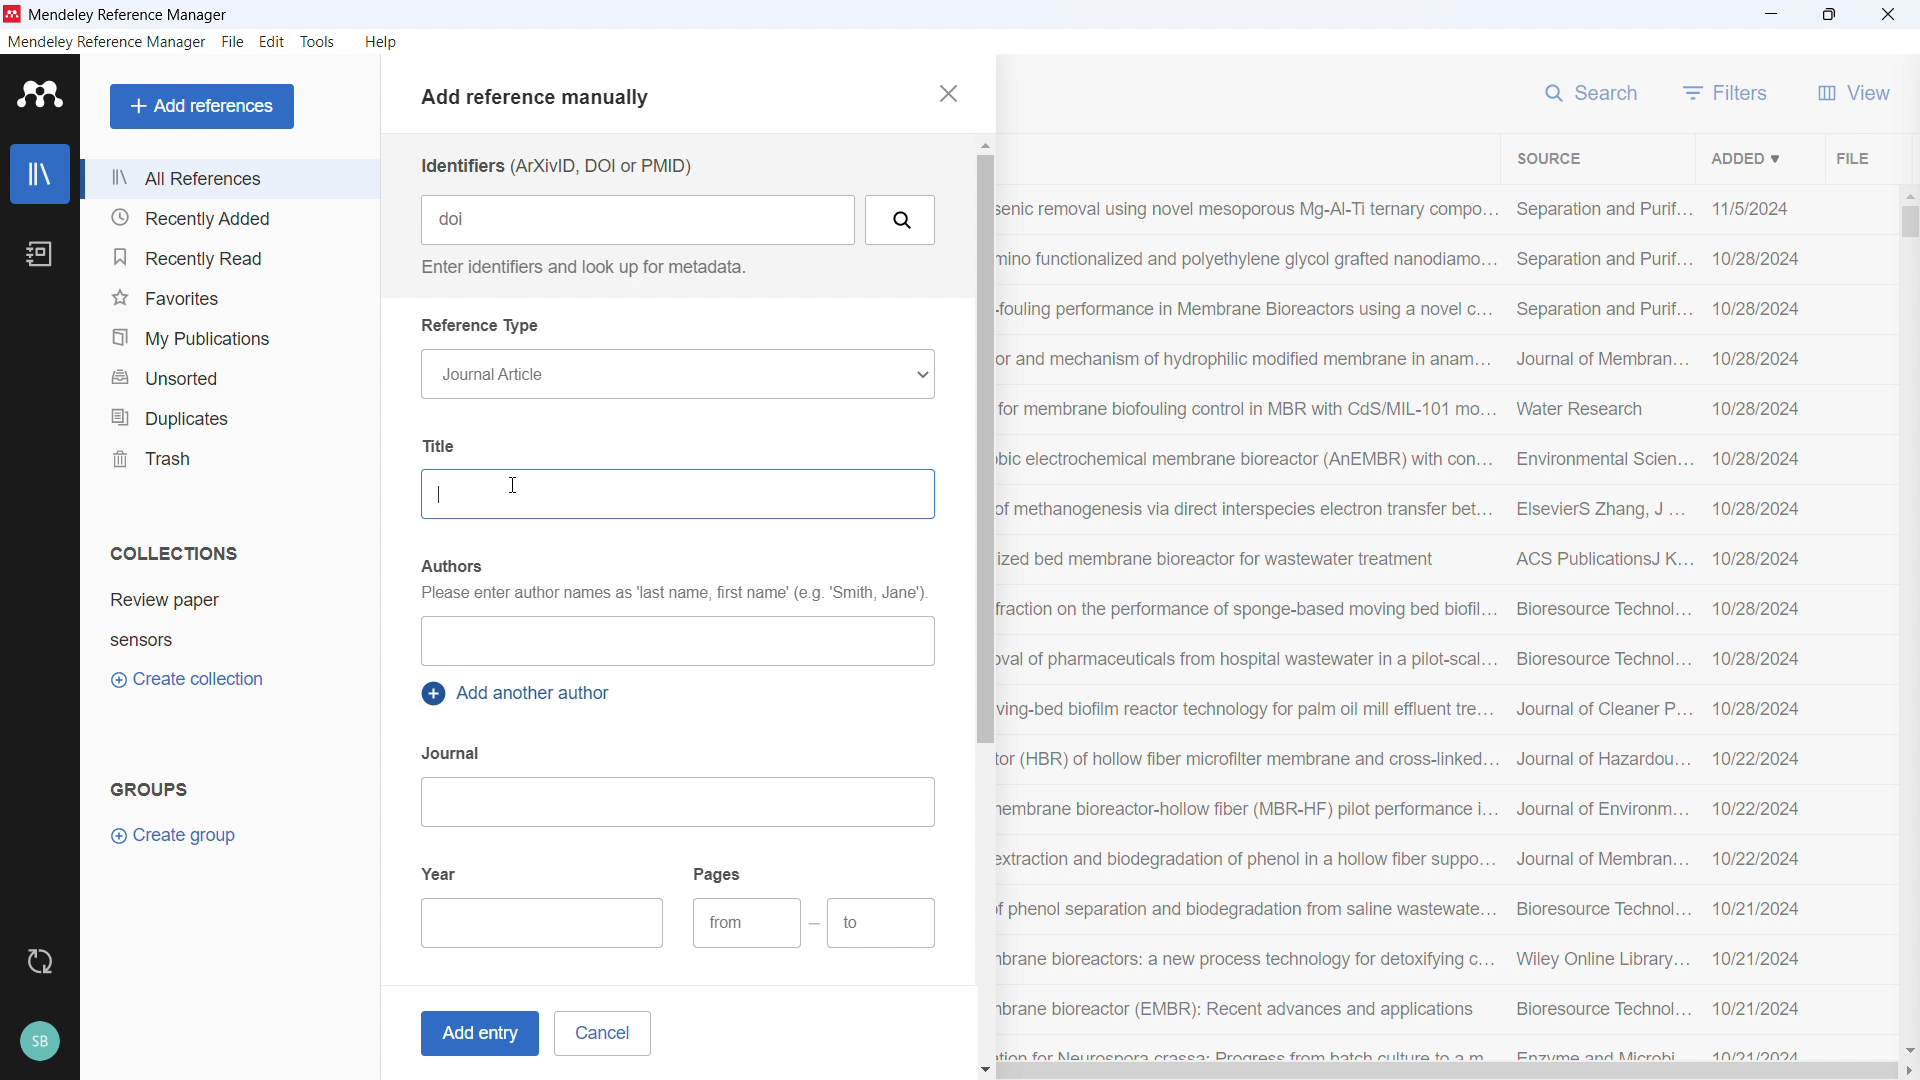  Describe the element at coordinates (226, 218) in the screenshot. I see `Recently added ` at that location.